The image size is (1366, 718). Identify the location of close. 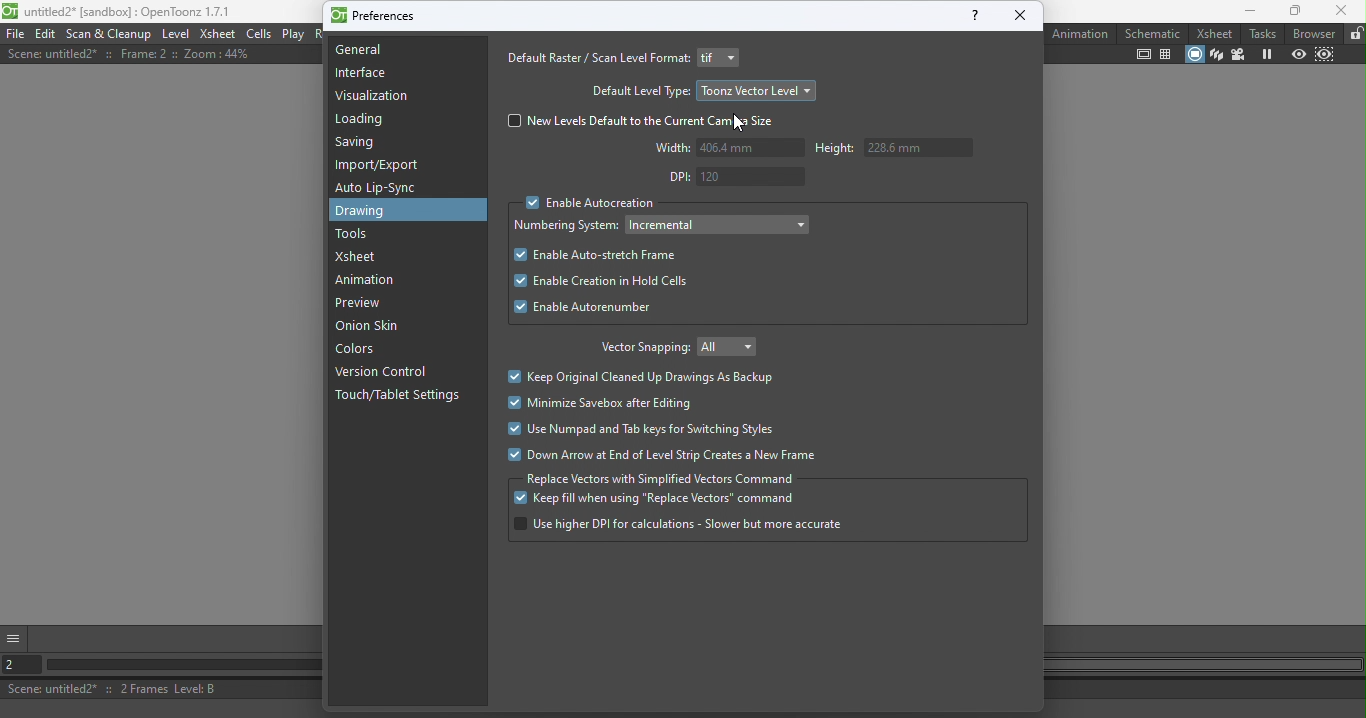
(1021, 15).